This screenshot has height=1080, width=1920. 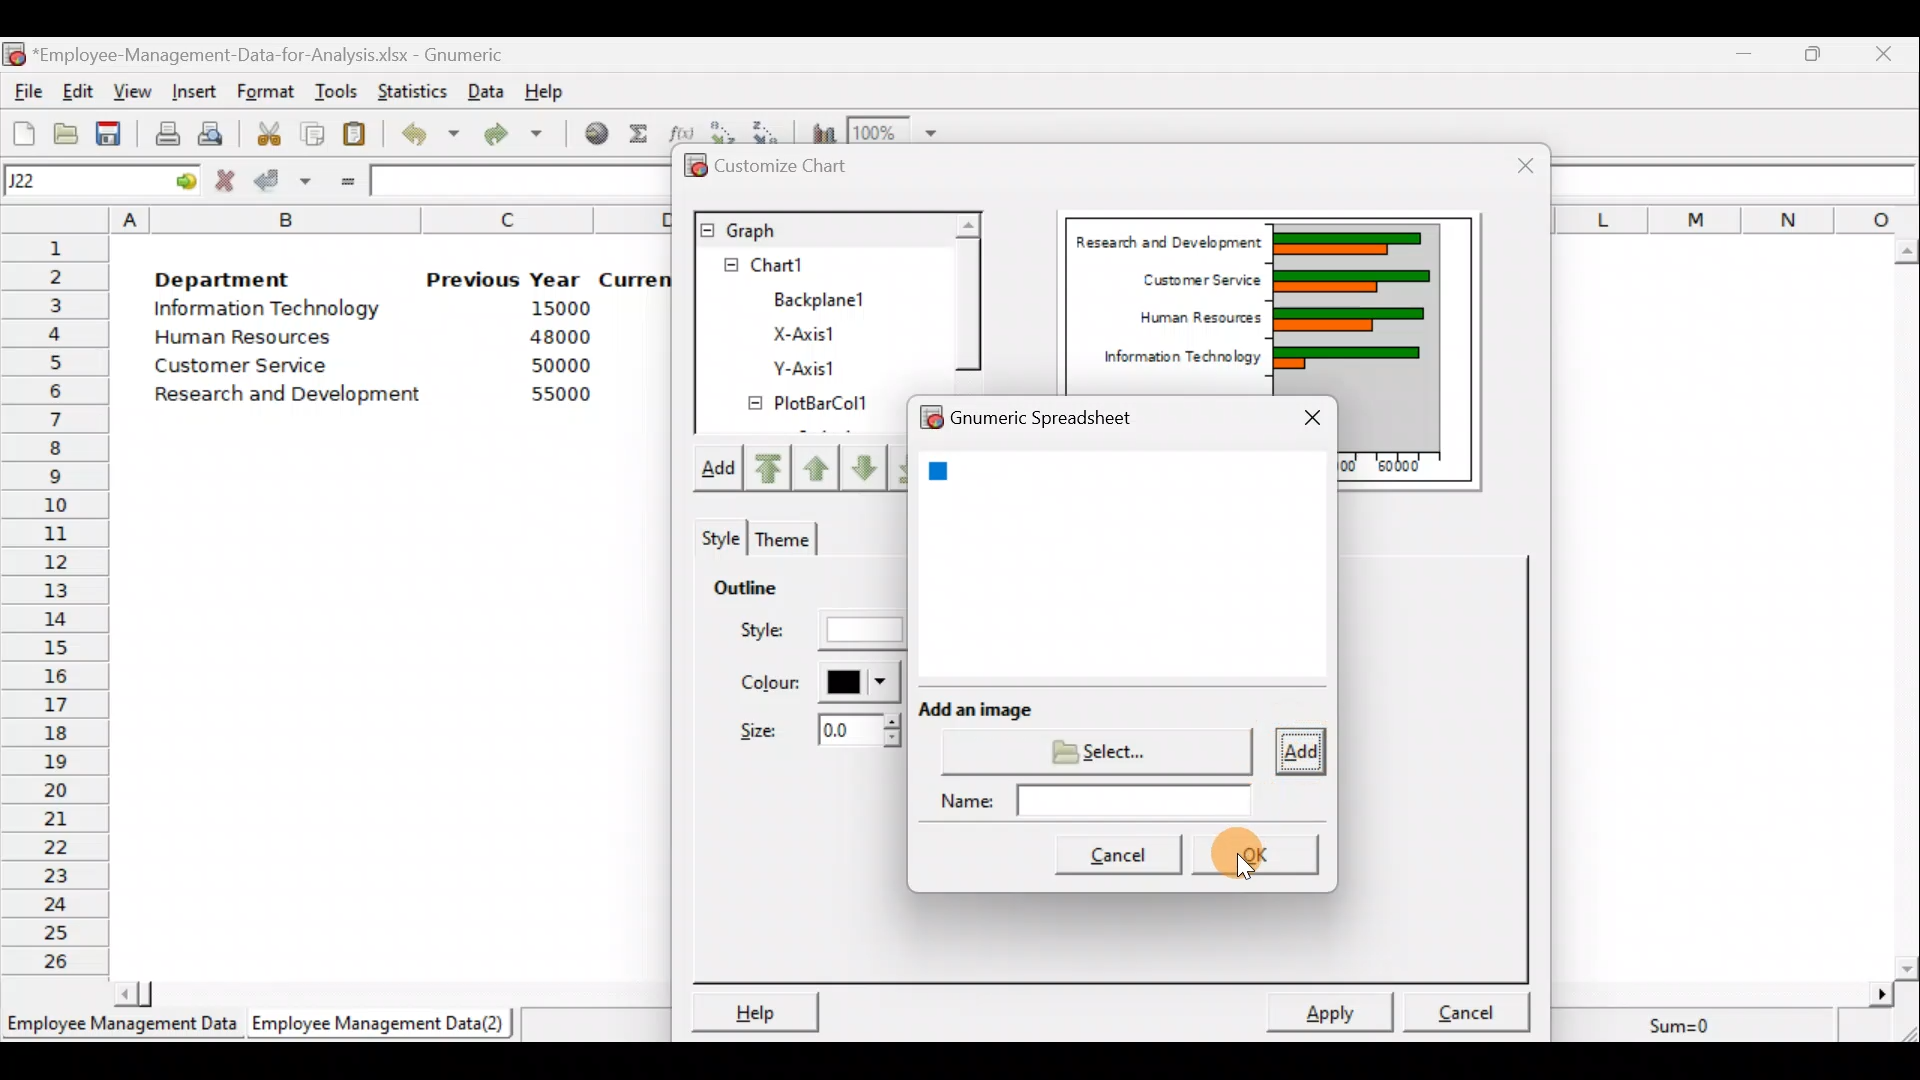 I want to click on Insert, so click(x=198, y=89).